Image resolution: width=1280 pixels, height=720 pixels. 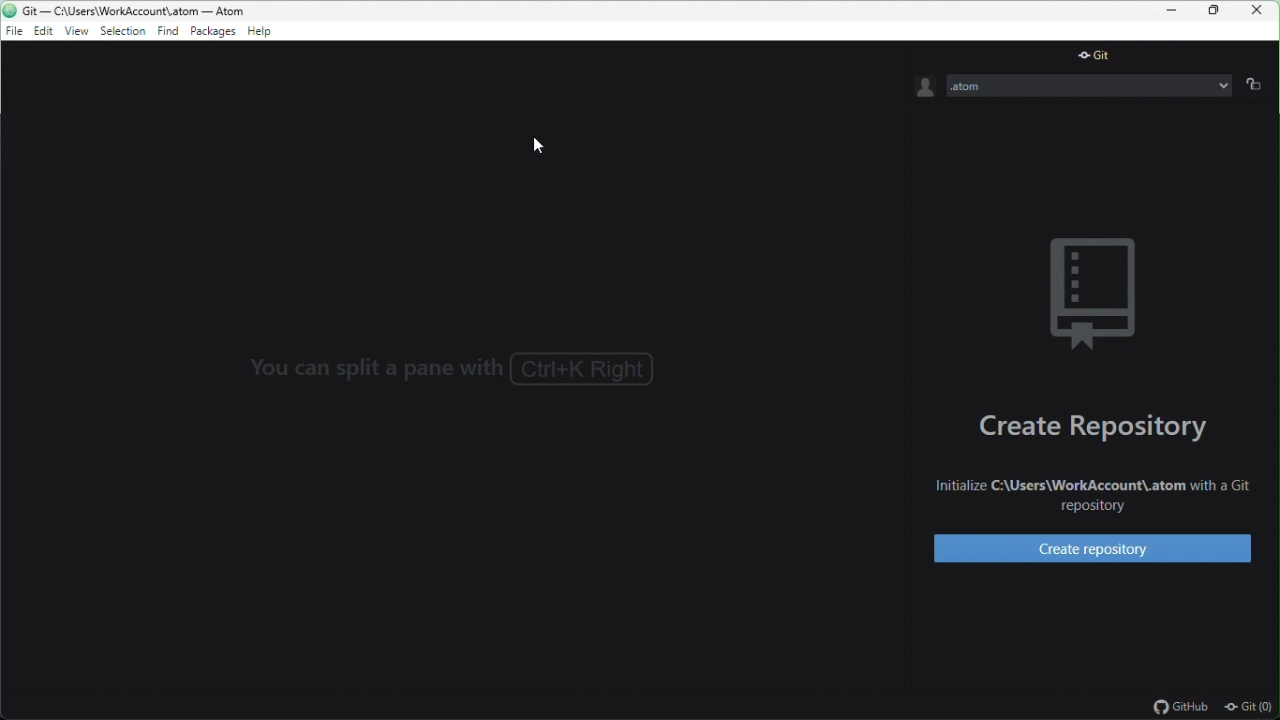 I want to click on >, so click(x=899, y=369).